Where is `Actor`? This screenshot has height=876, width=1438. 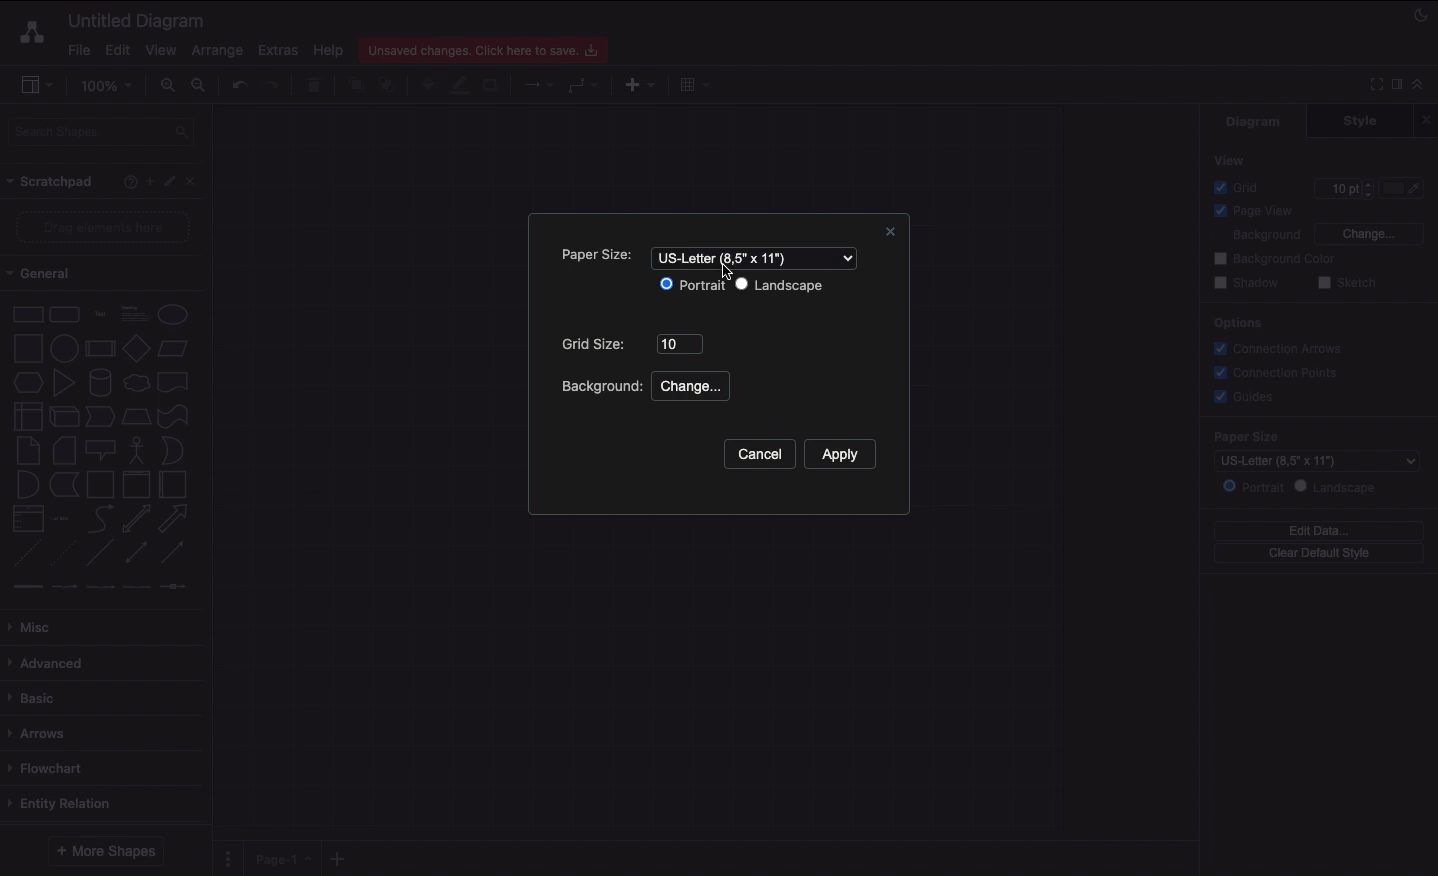
Actor is located at coordinates (137, 448).